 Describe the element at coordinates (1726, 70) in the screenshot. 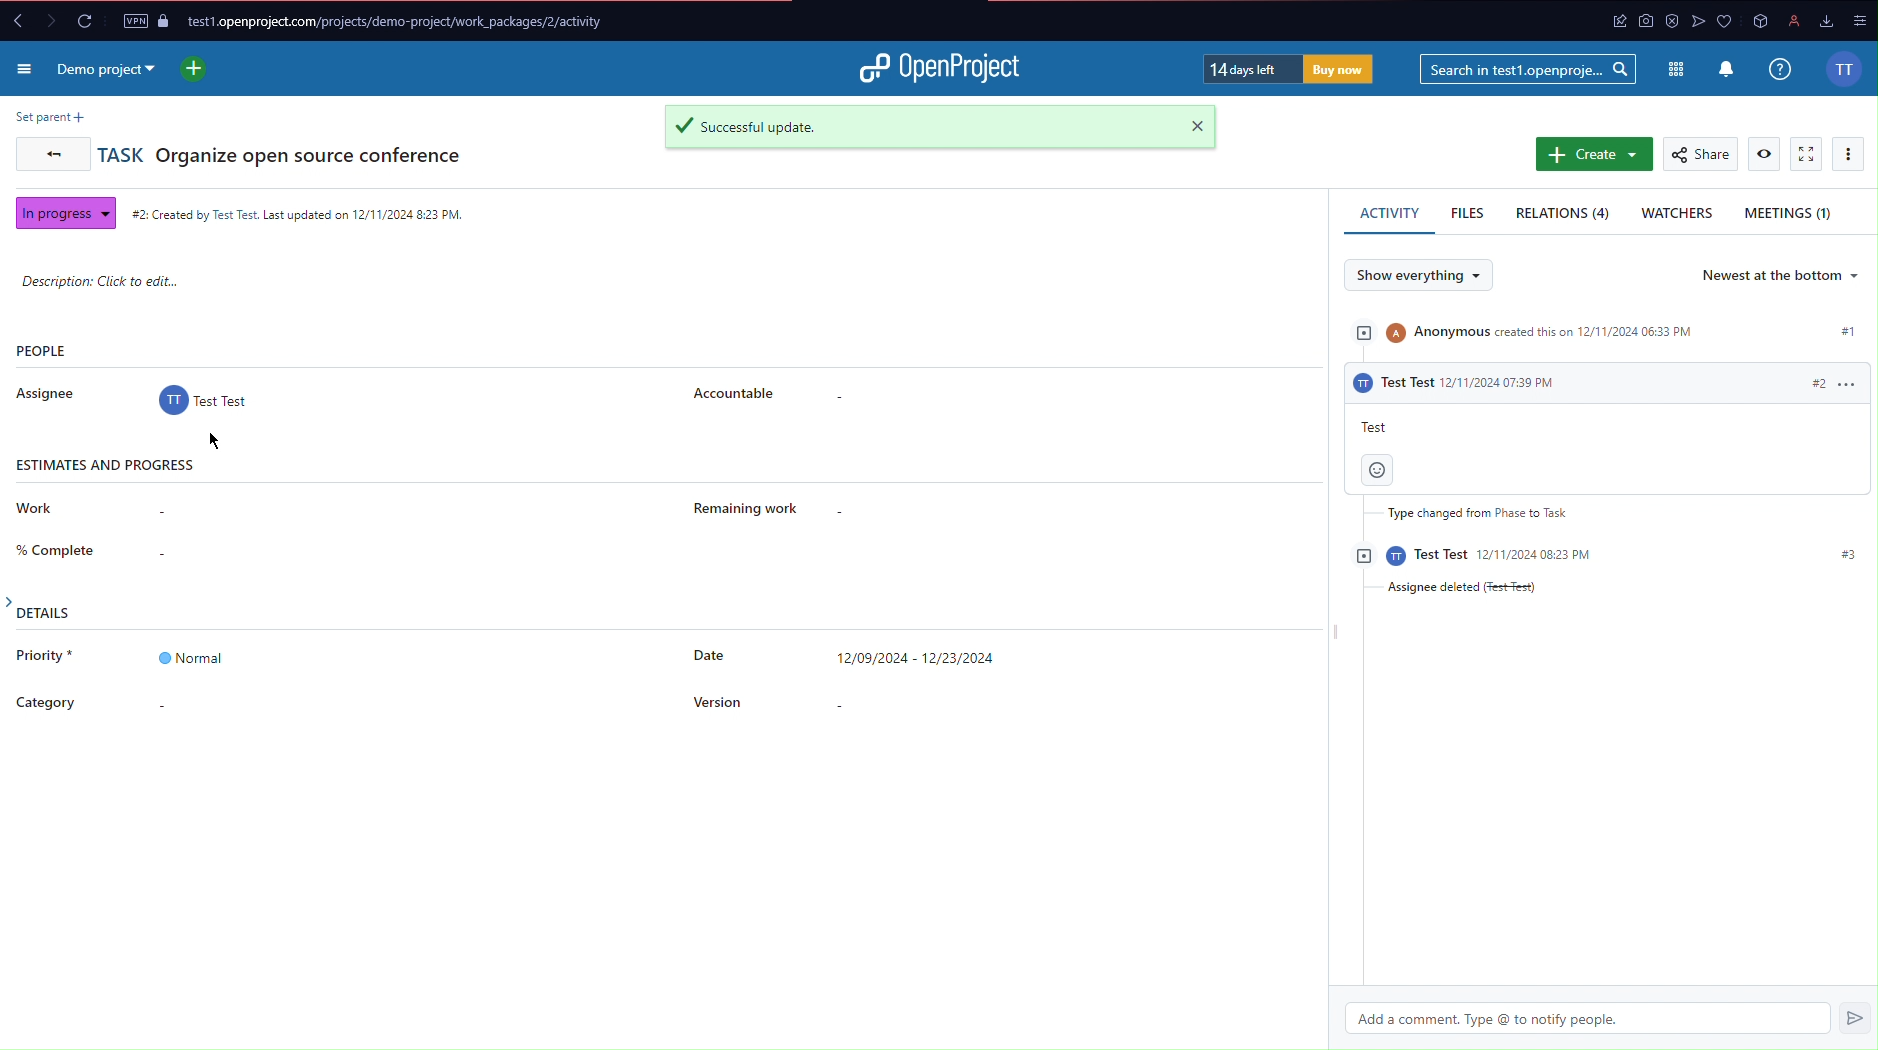

I see `Notifications` at that location.